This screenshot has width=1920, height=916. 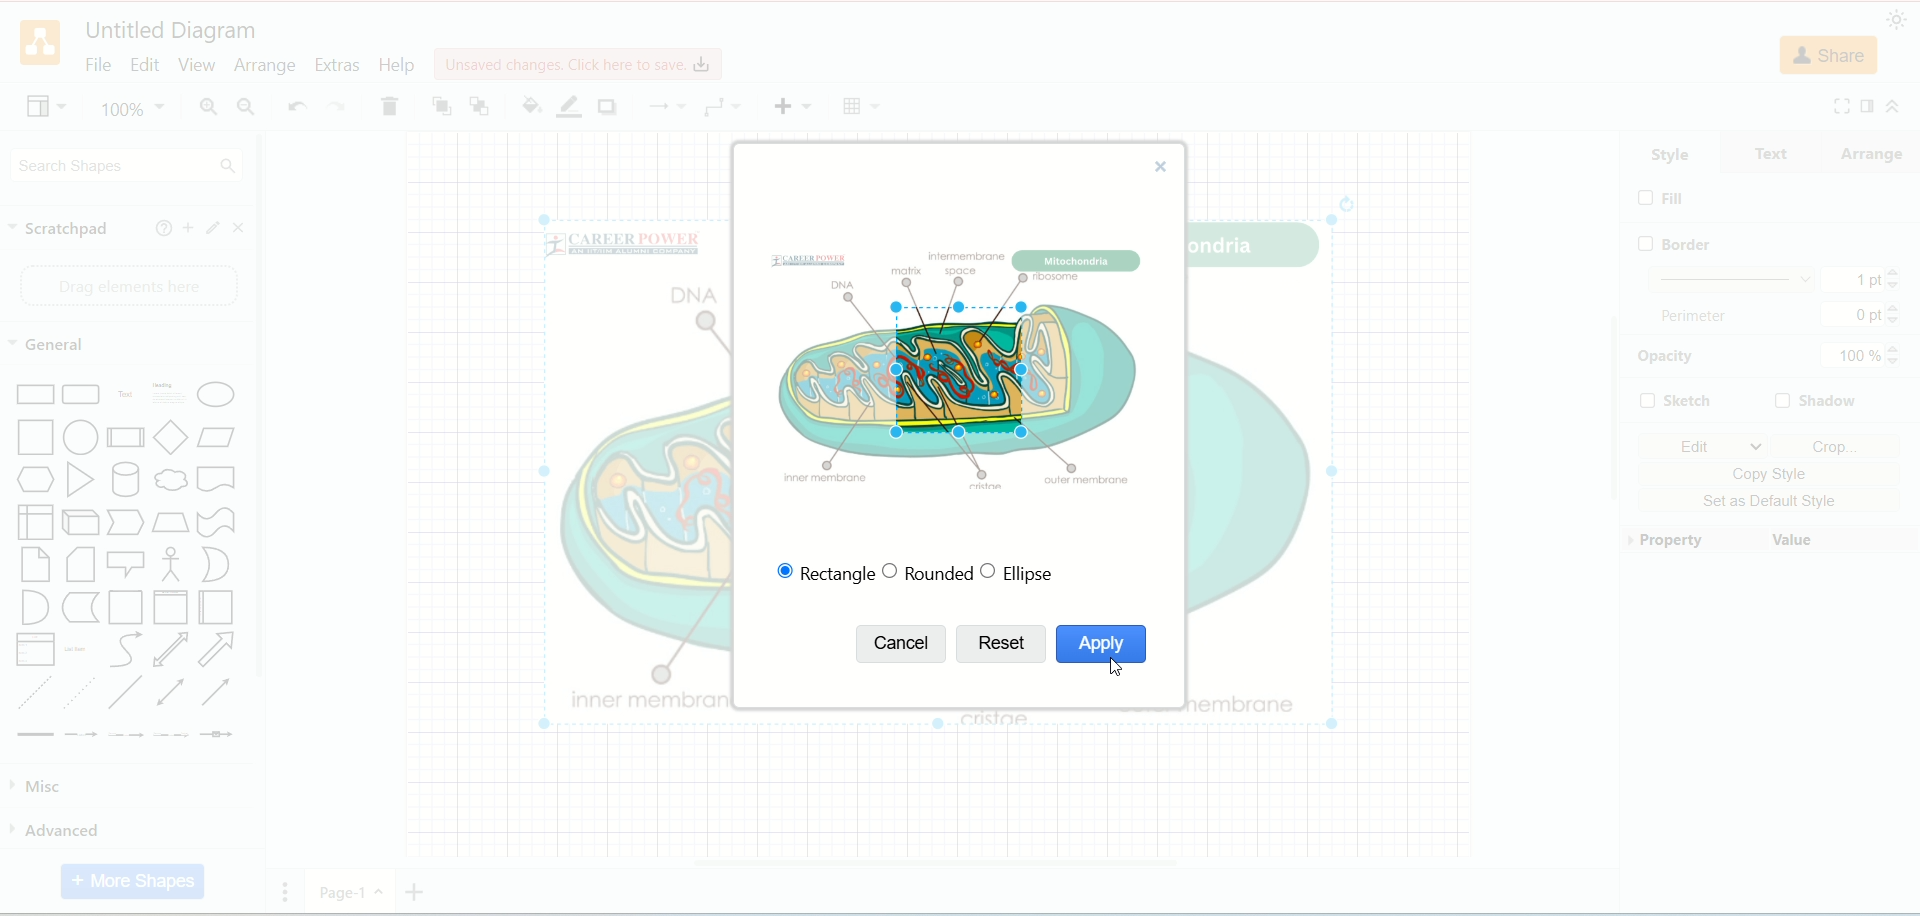 I want to click on drag elements here, so click(x=122, y=284).